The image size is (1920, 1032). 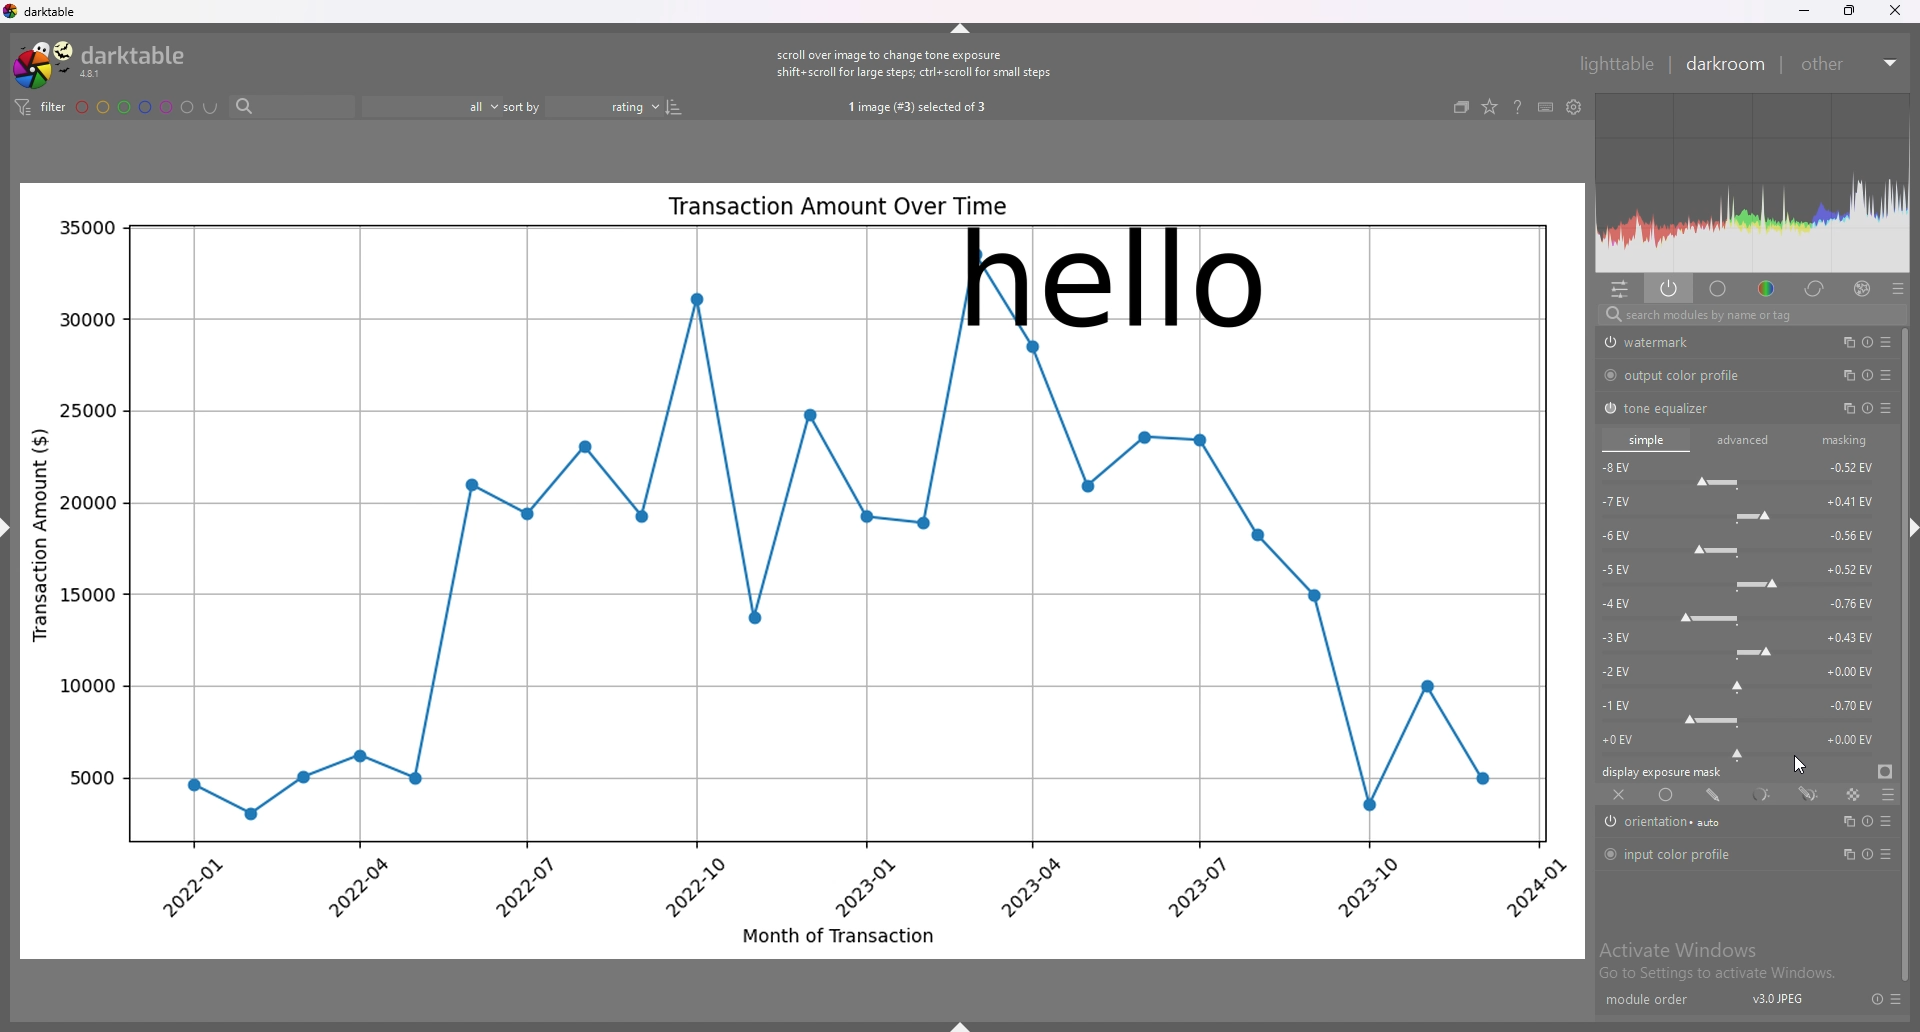 What do you see at coordinates (1194, 886) in the screenshot?
I see `2023-07` at bounding box center [1194, 886].